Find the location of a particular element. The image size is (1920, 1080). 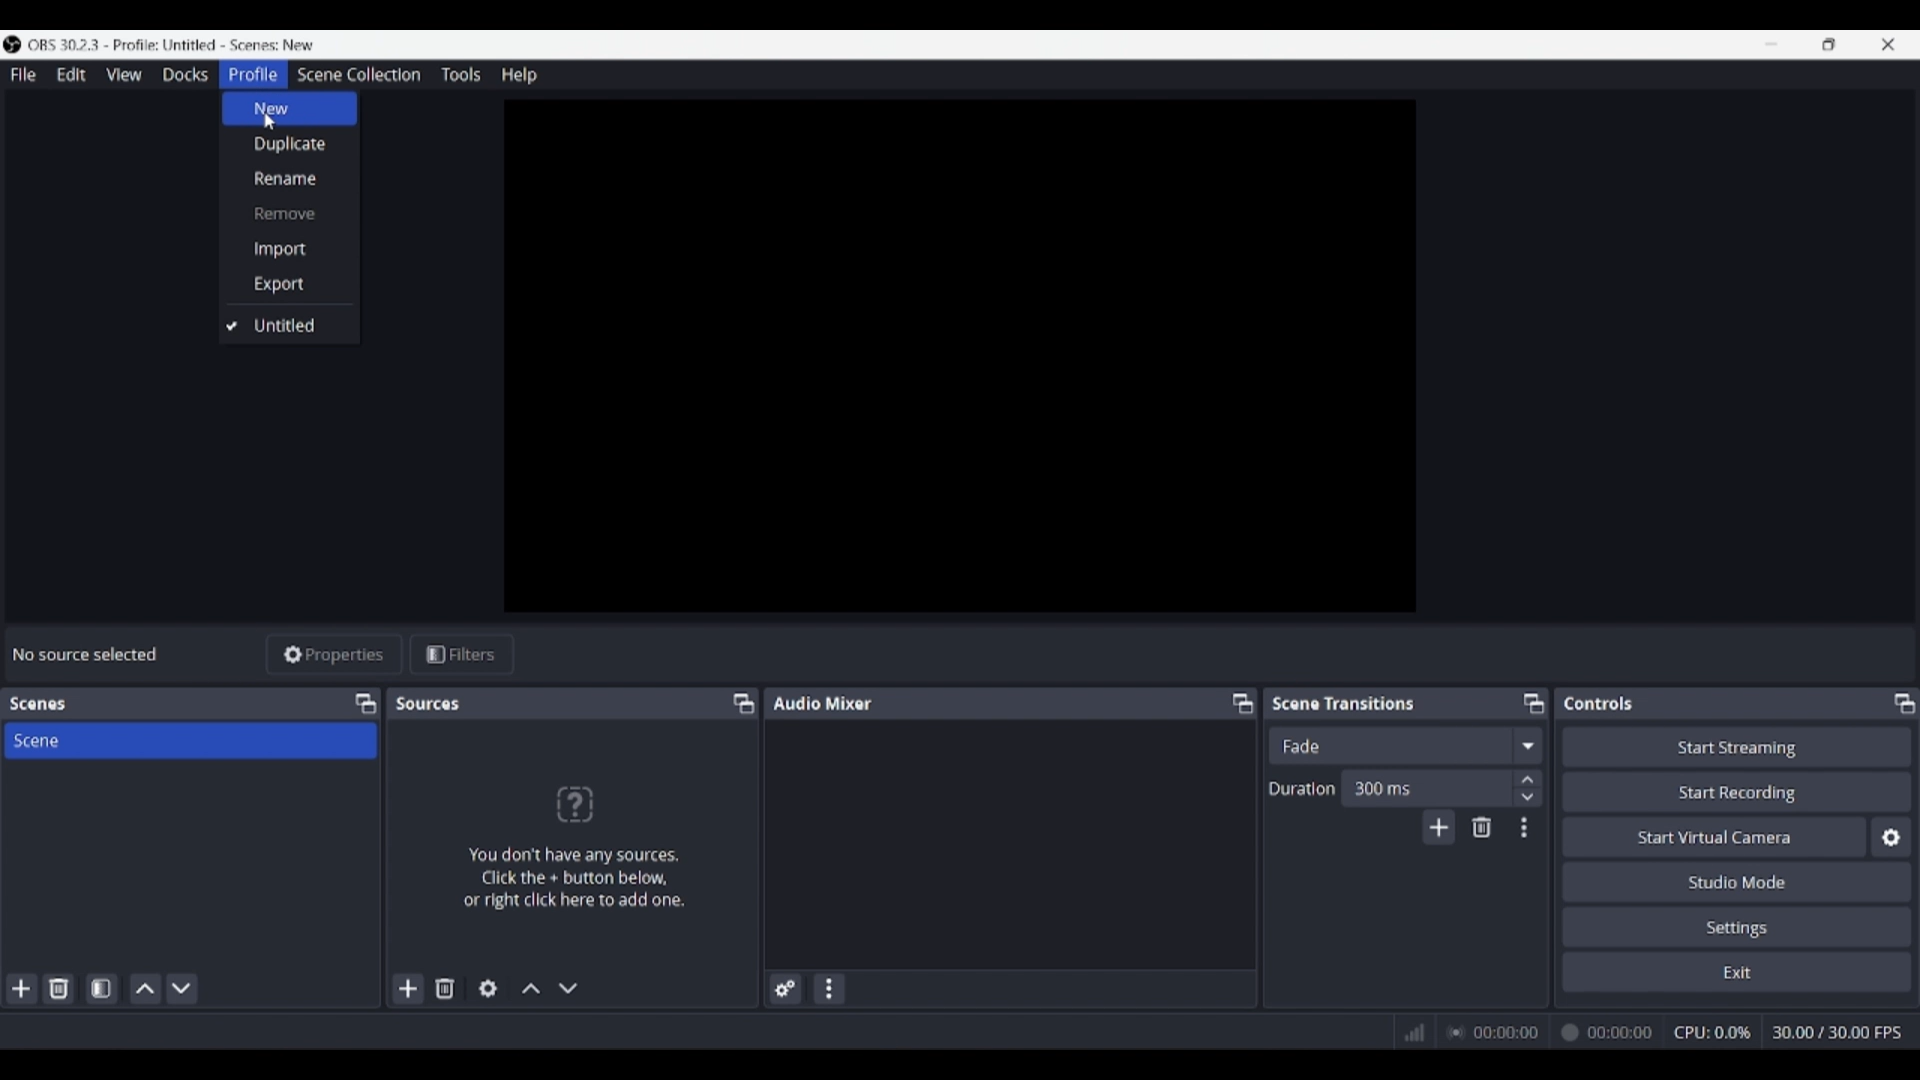

Filters is located at coordinates (462, 655).